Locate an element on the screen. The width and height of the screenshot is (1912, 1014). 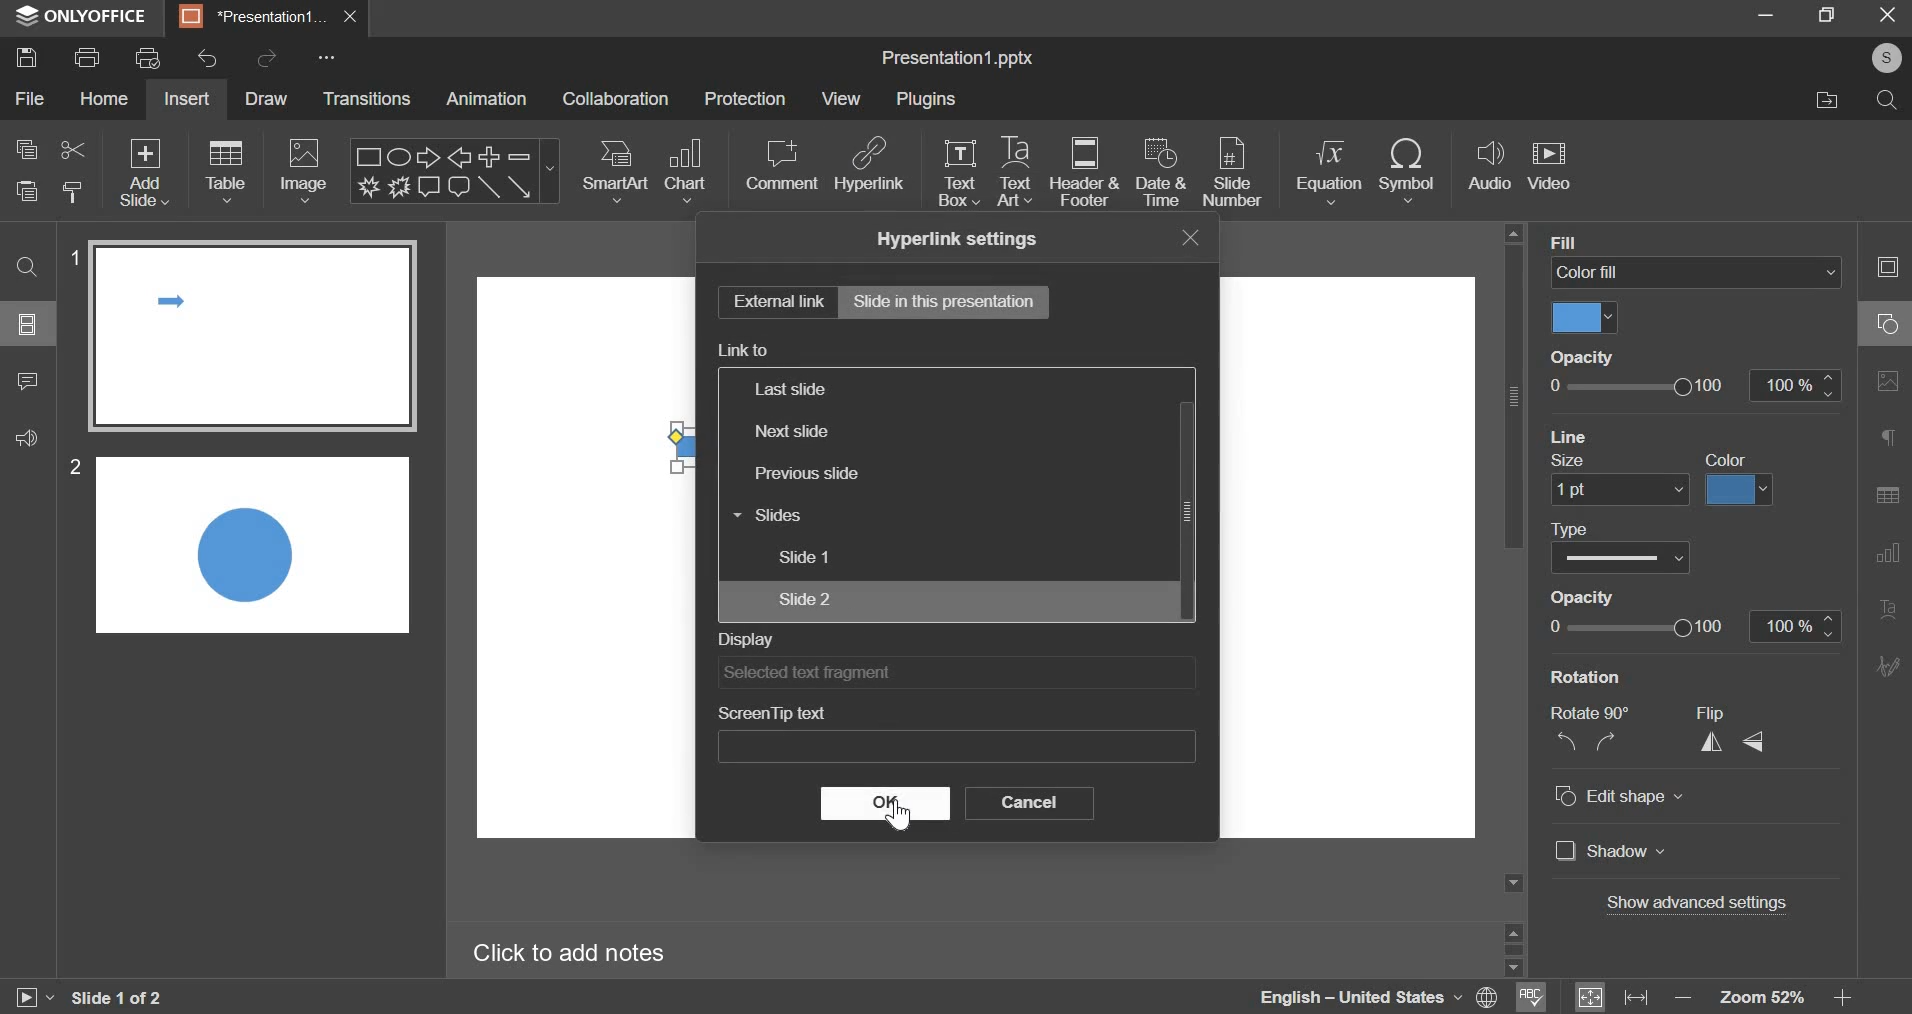
protection is located at coordinates (745, 100).